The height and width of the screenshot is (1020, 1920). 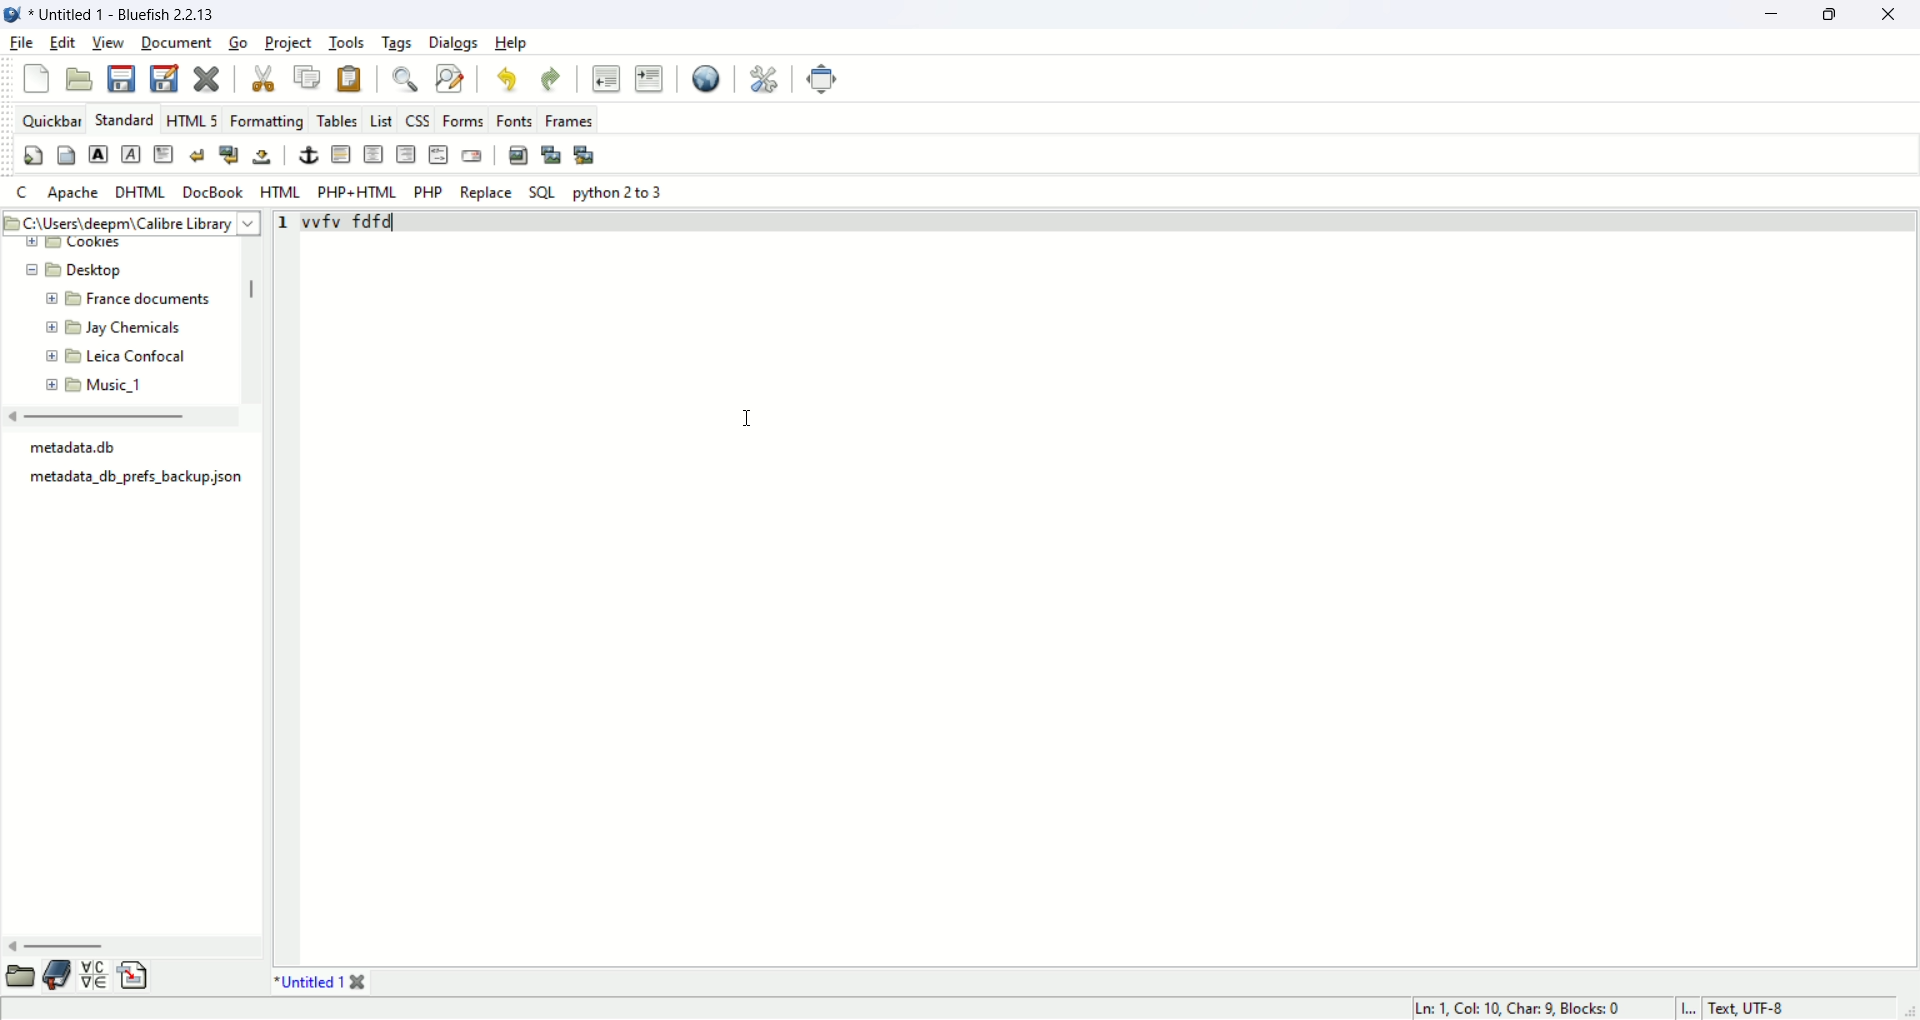 I want to click on paragraph, so click(x=163, y=156).